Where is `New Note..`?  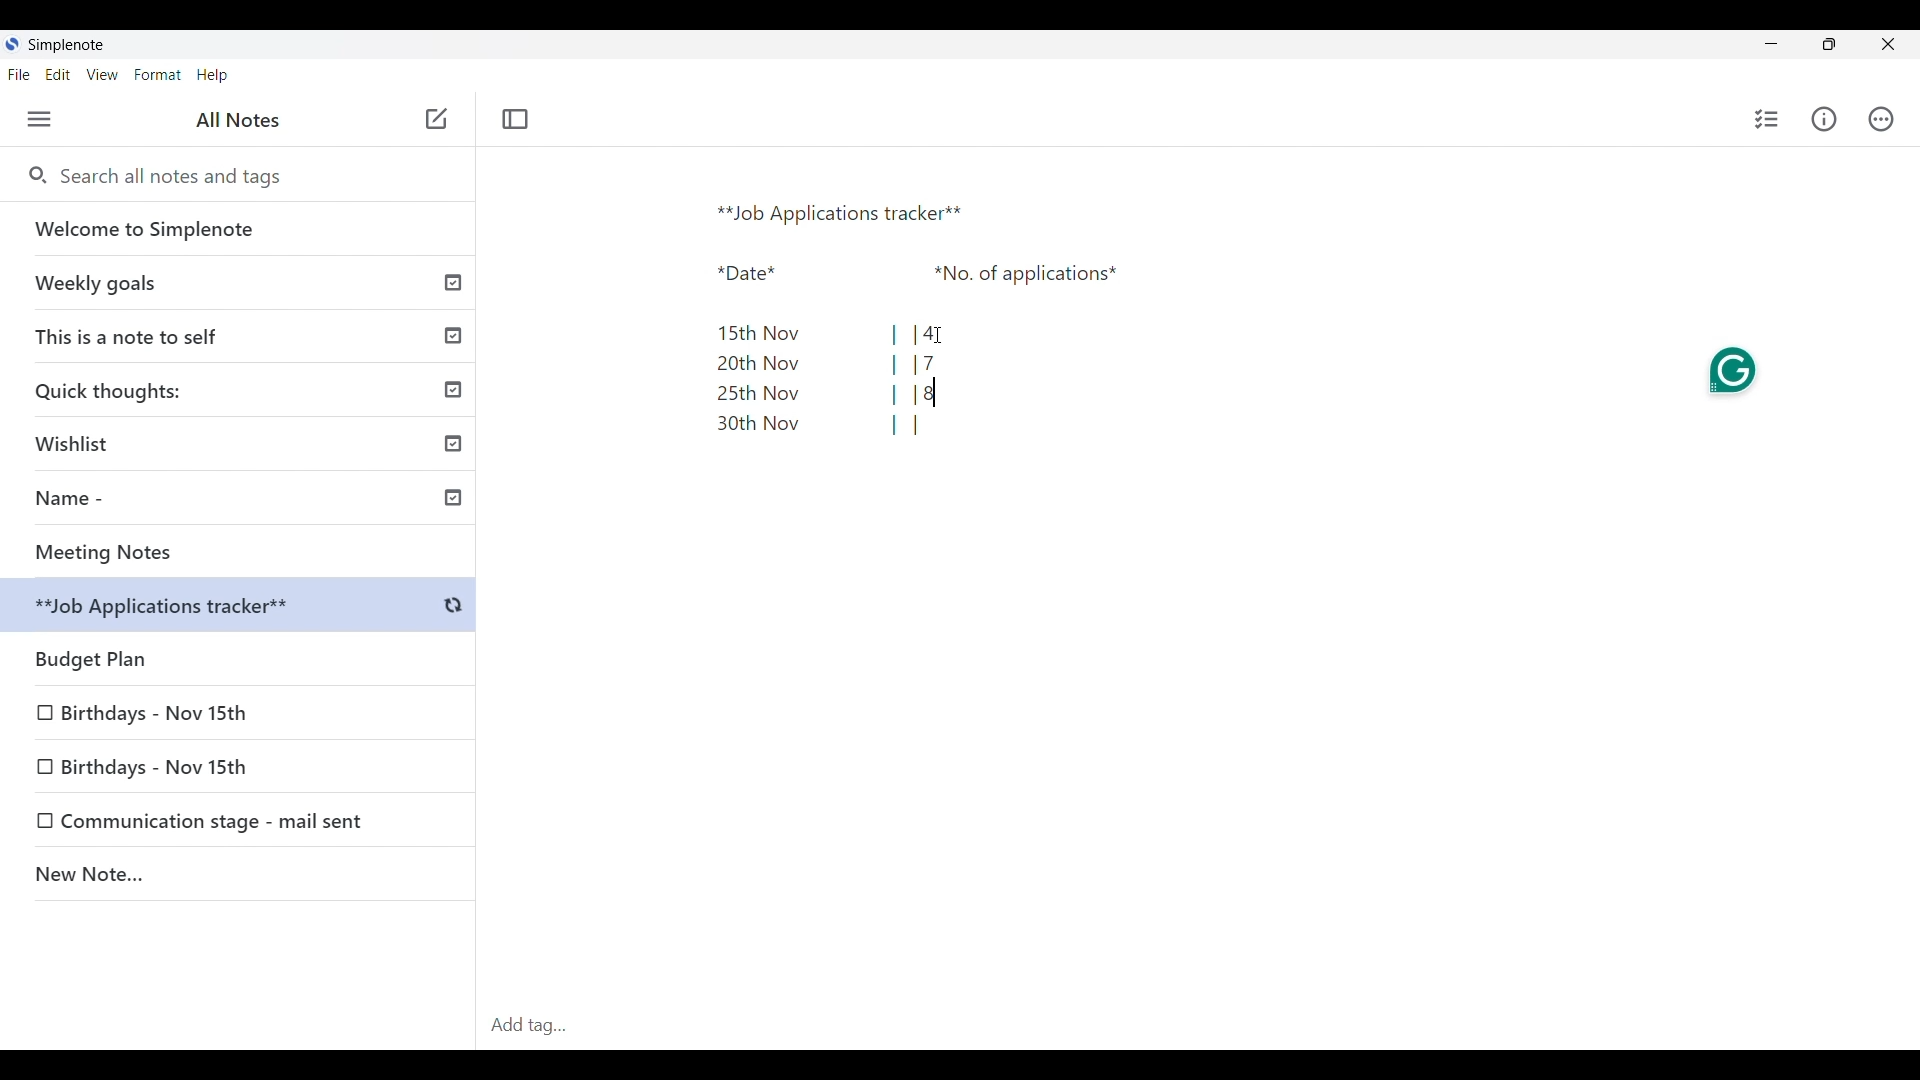 New Note.. is located at coordinates (239, 877).